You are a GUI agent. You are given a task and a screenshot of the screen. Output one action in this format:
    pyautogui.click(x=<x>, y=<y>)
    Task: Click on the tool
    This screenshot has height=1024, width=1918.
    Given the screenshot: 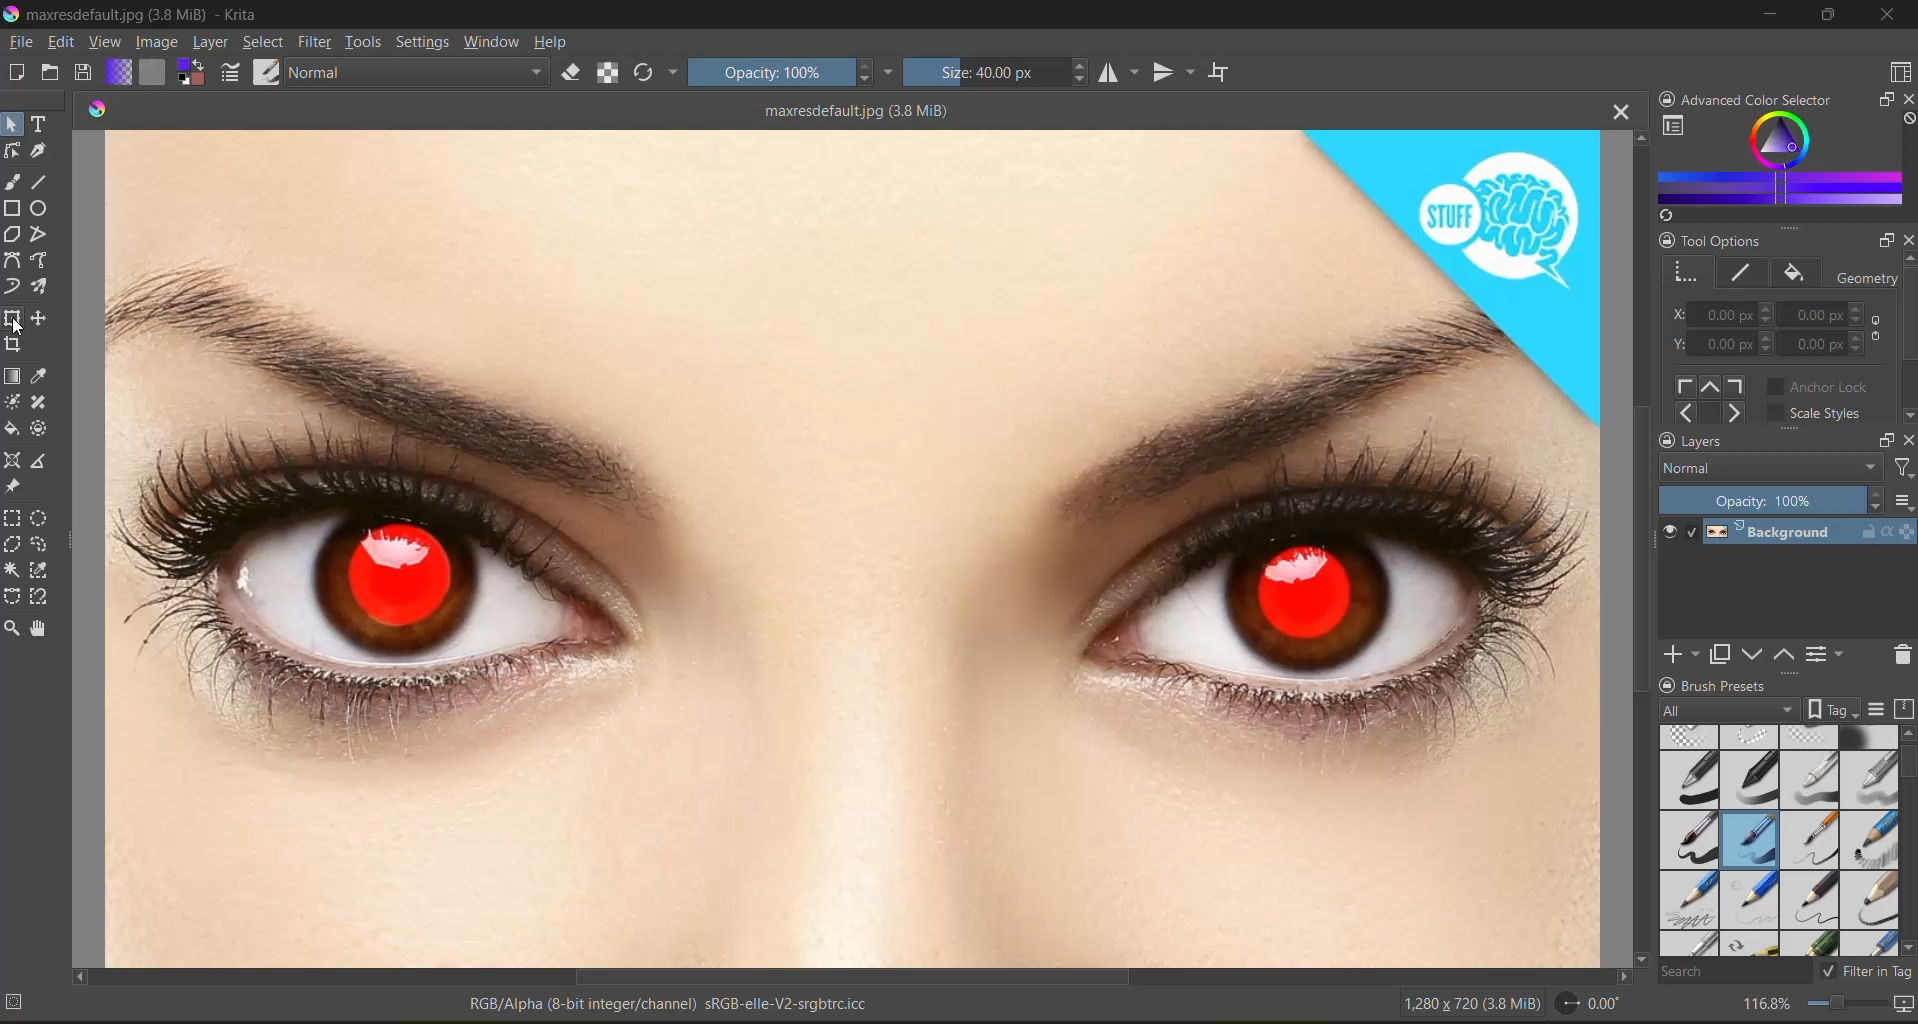 What is the action you would take?
    pyautogui.click(x=41, y=151)
    